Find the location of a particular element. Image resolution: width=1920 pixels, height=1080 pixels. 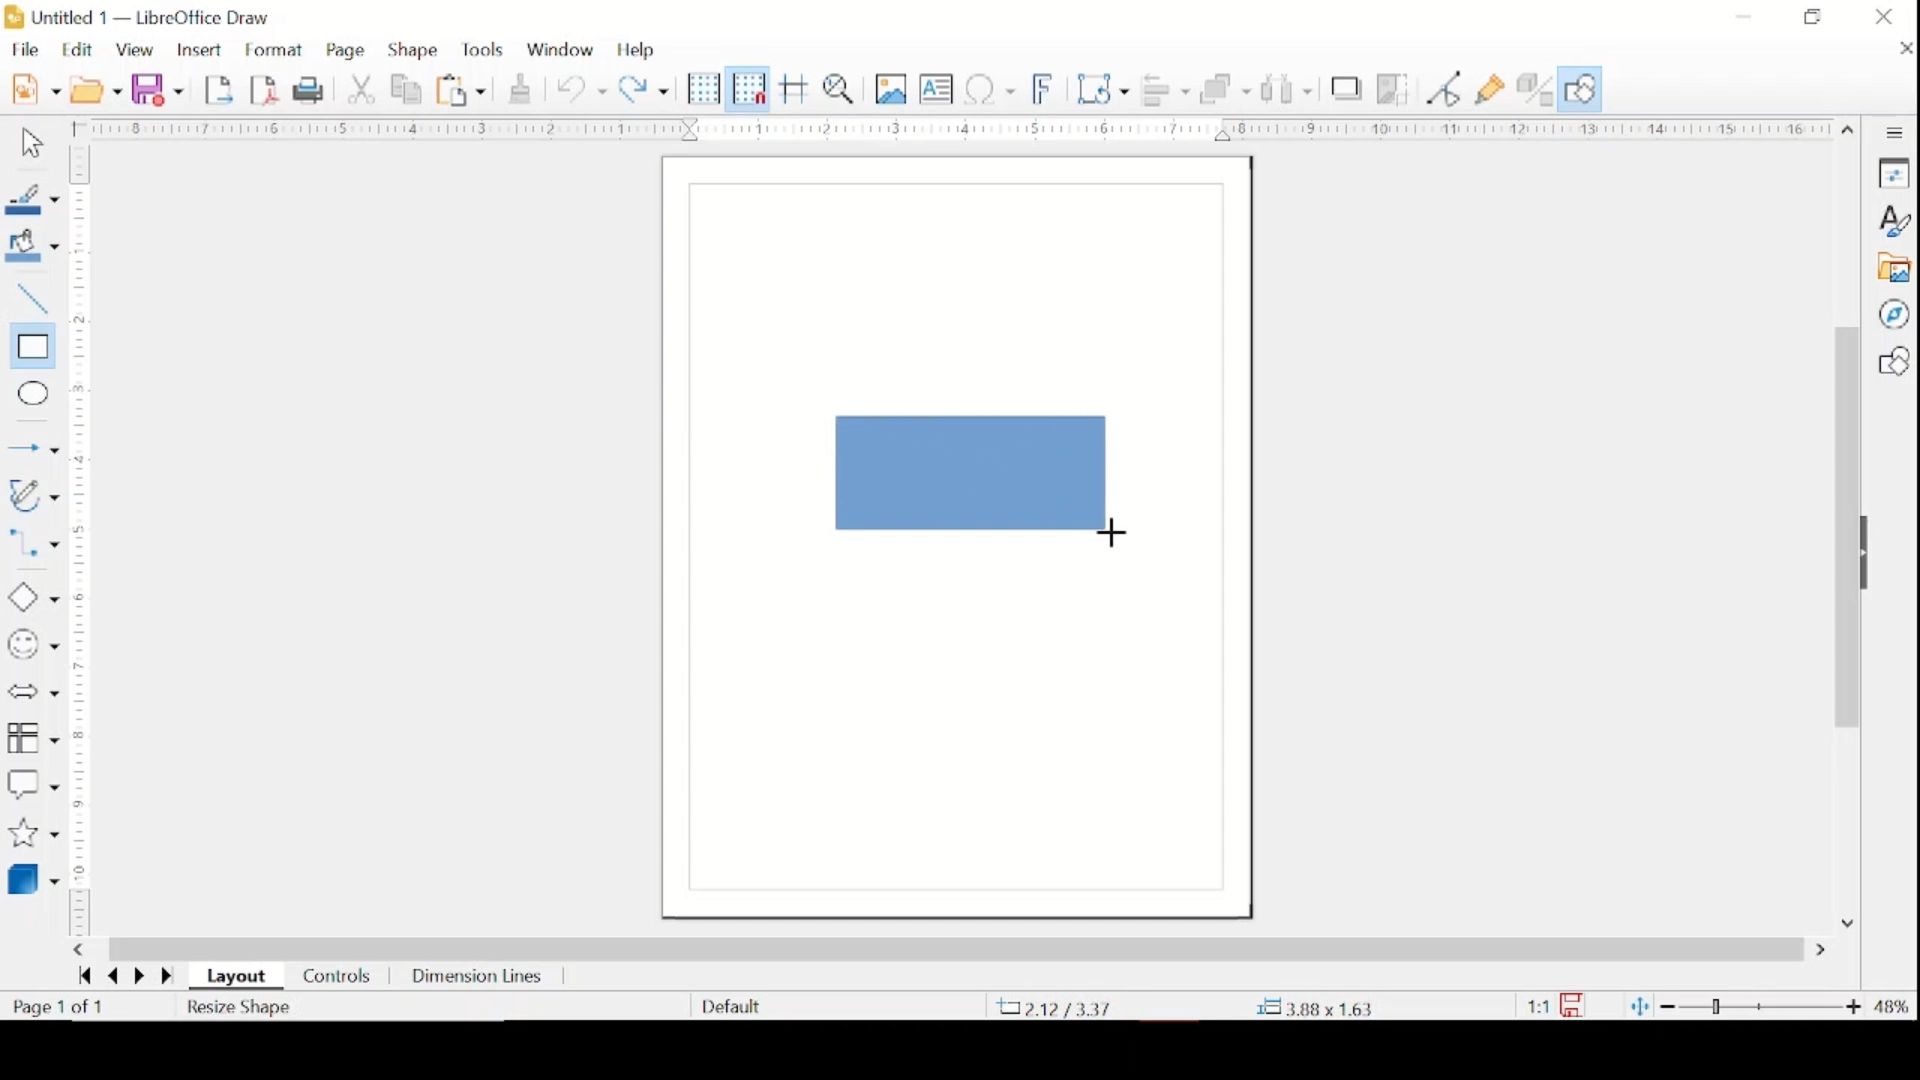

close is located at coordinates (1902, 48).